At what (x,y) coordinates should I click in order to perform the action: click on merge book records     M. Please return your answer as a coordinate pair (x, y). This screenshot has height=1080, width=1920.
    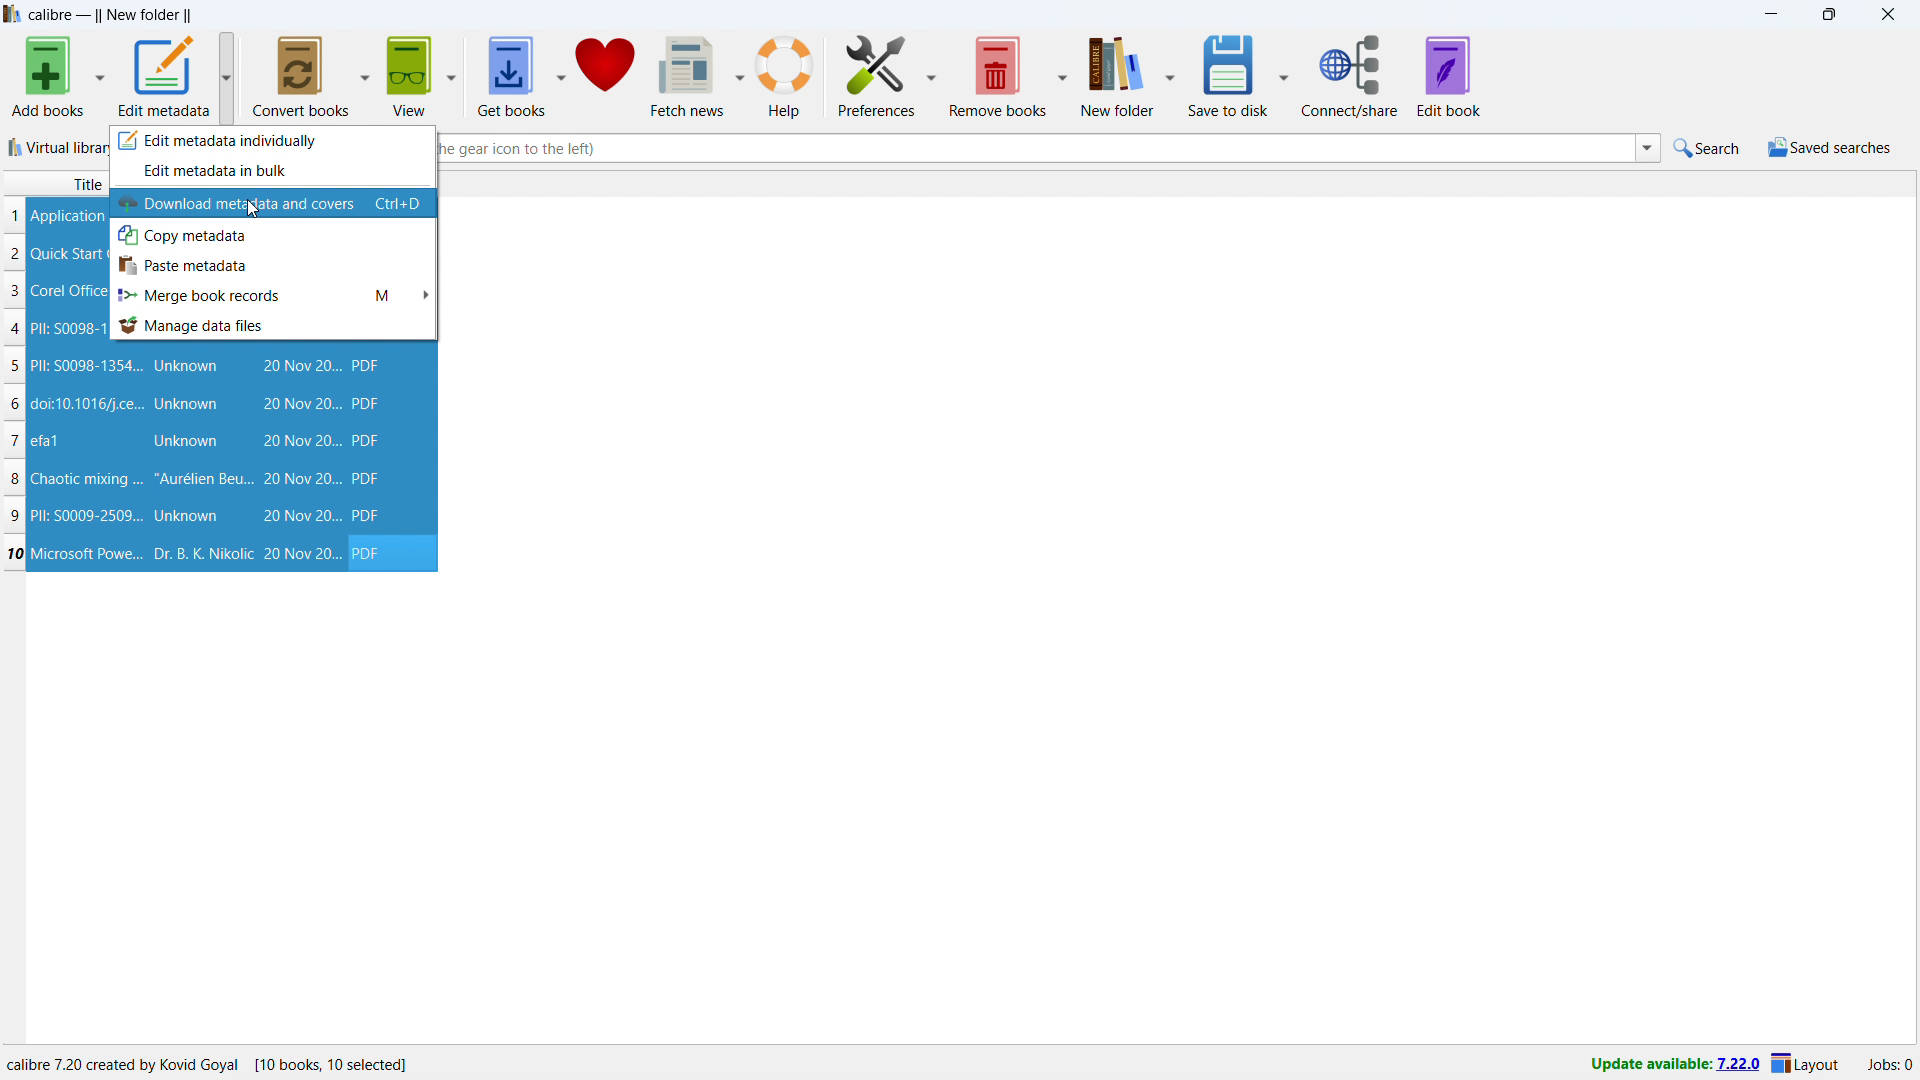
    Looking at the image, I should click on (274, 294).